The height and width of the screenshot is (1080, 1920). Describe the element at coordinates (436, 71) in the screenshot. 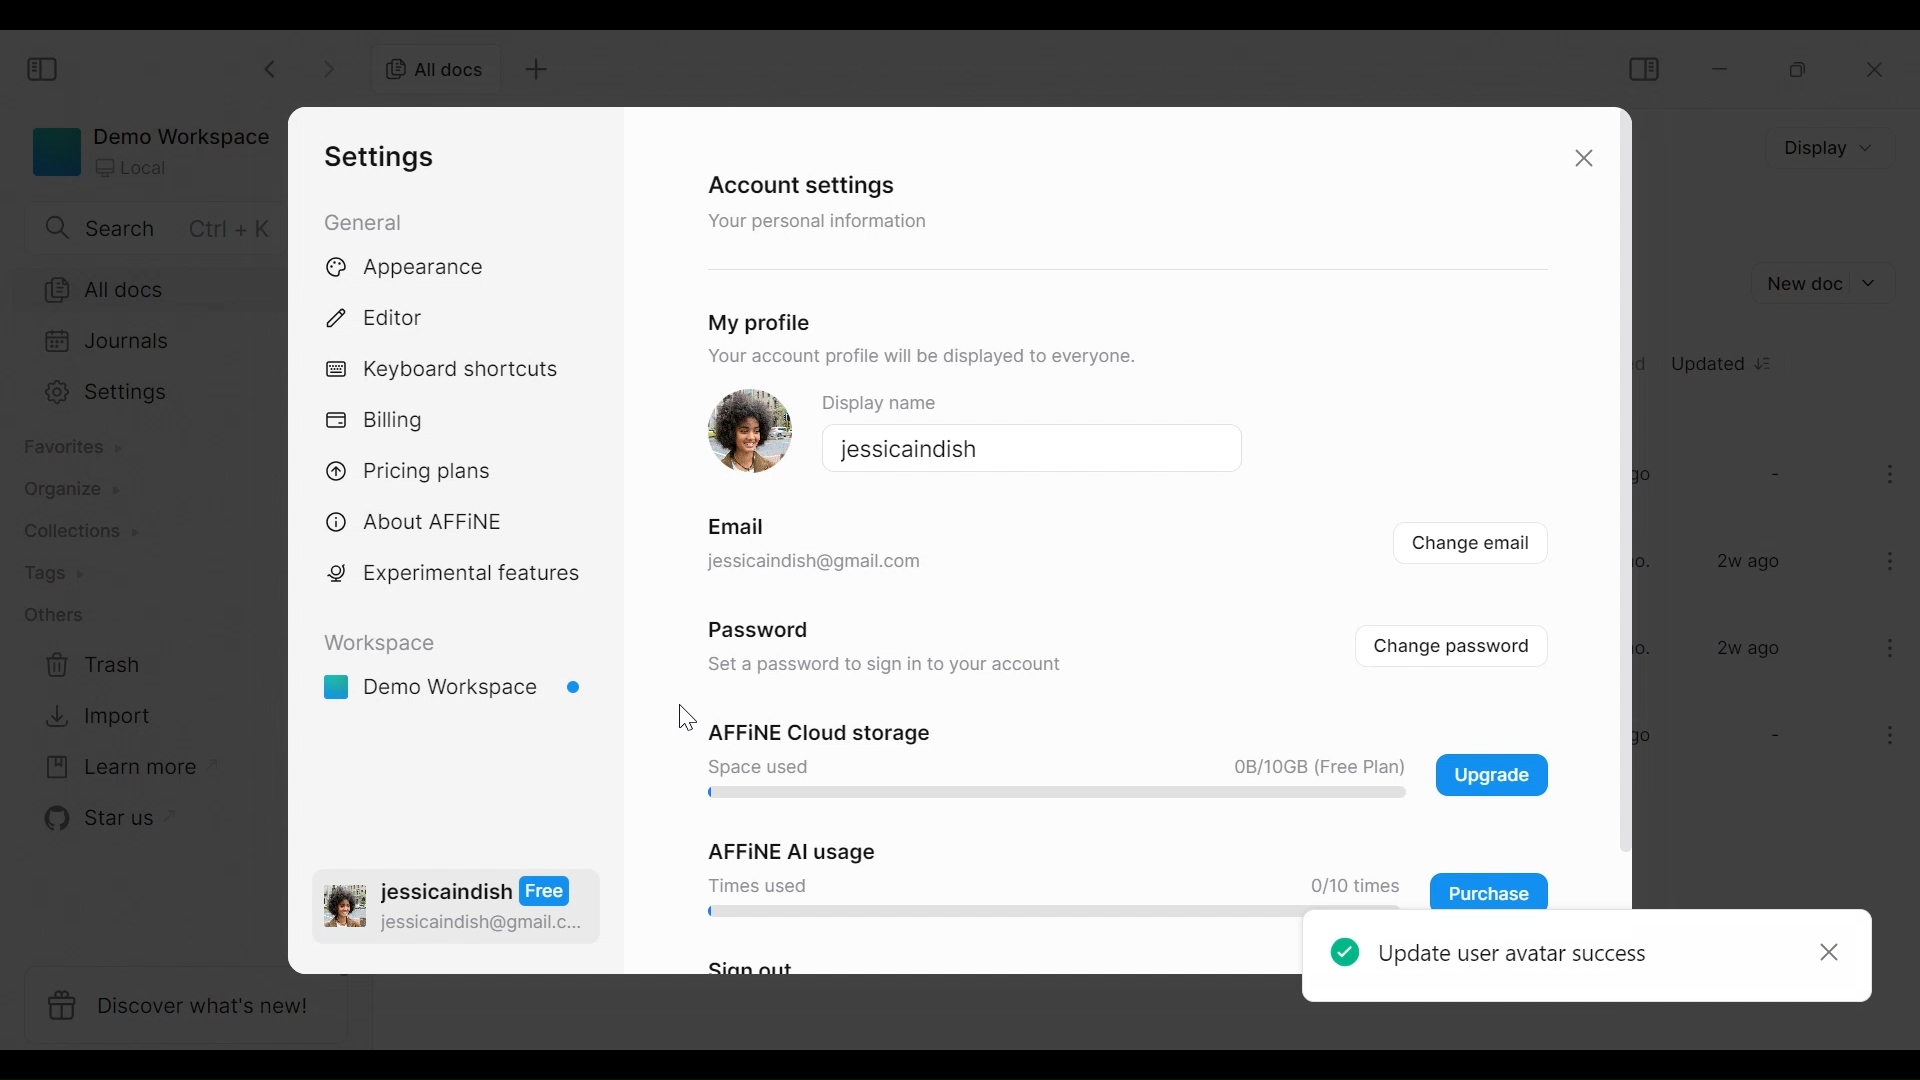

I see `All documents` at that location.